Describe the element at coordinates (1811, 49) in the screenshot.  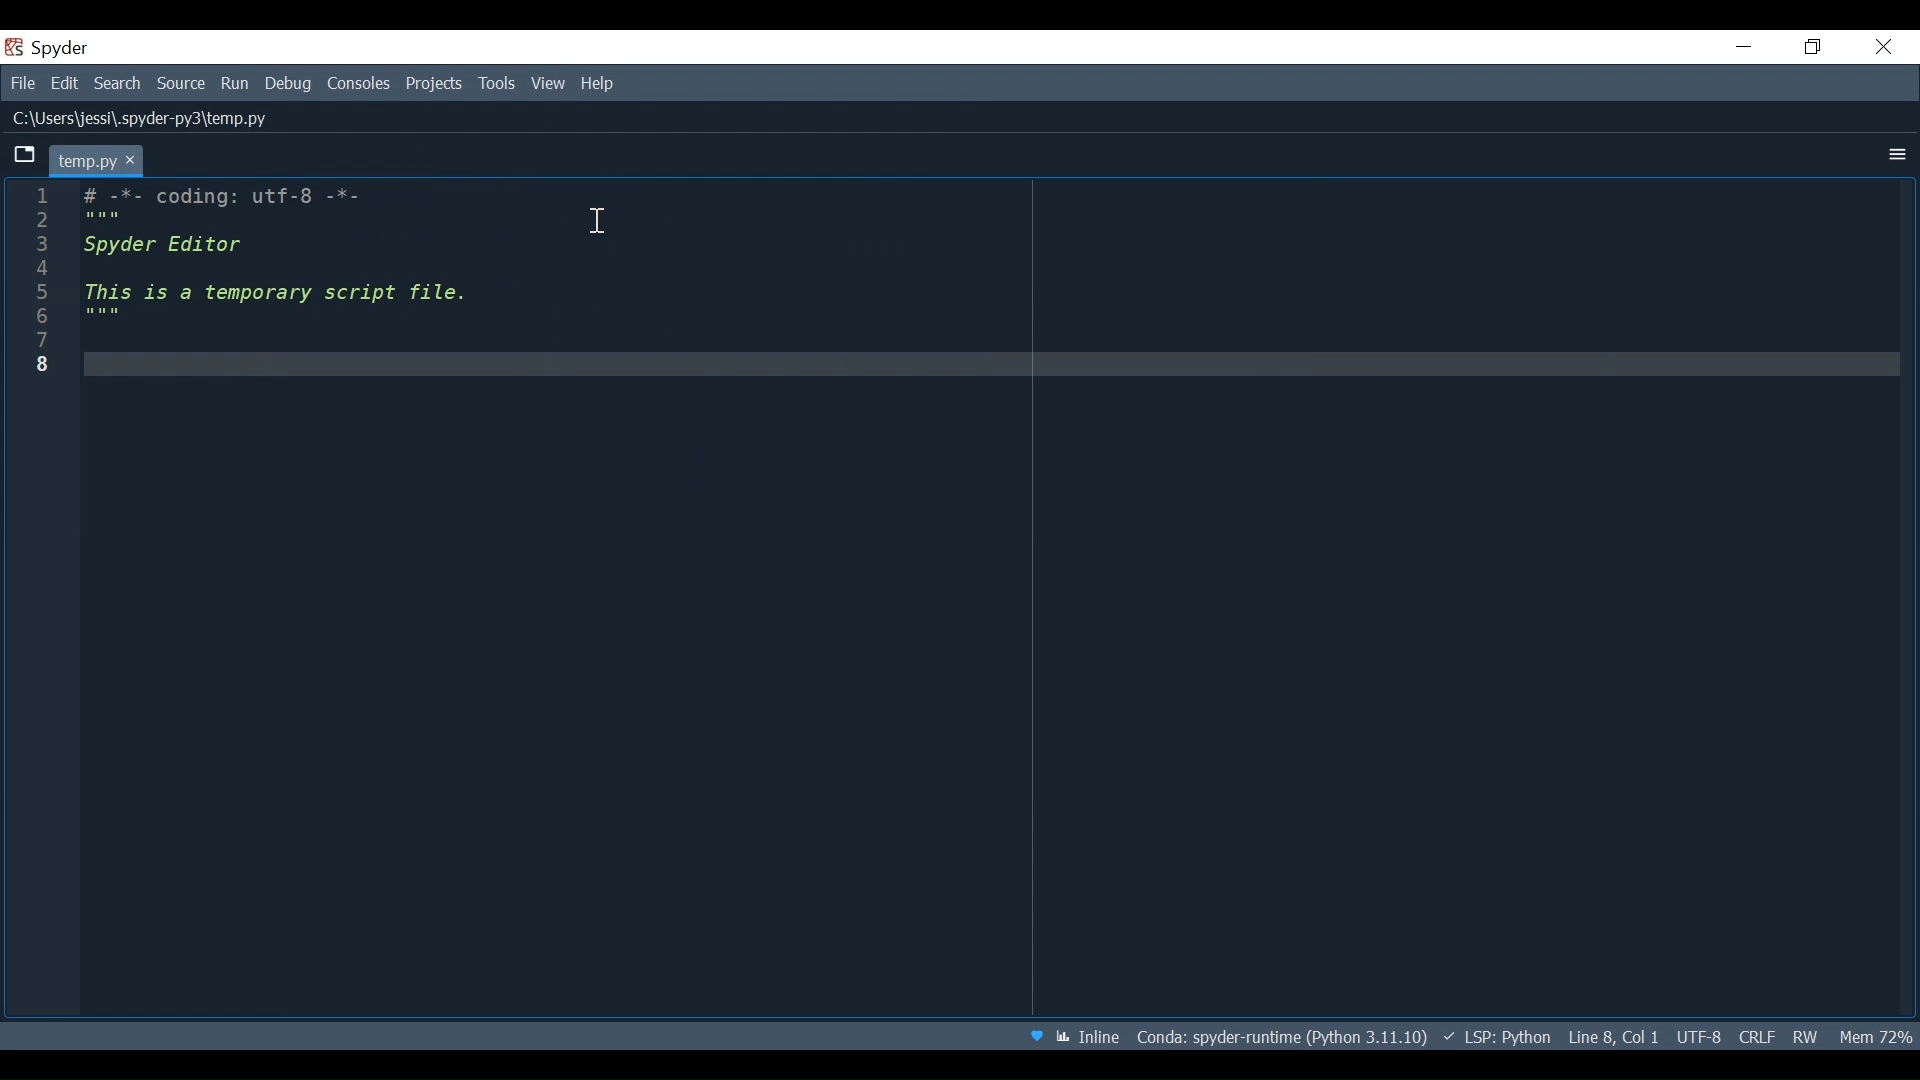
I see `Restore` at that location.